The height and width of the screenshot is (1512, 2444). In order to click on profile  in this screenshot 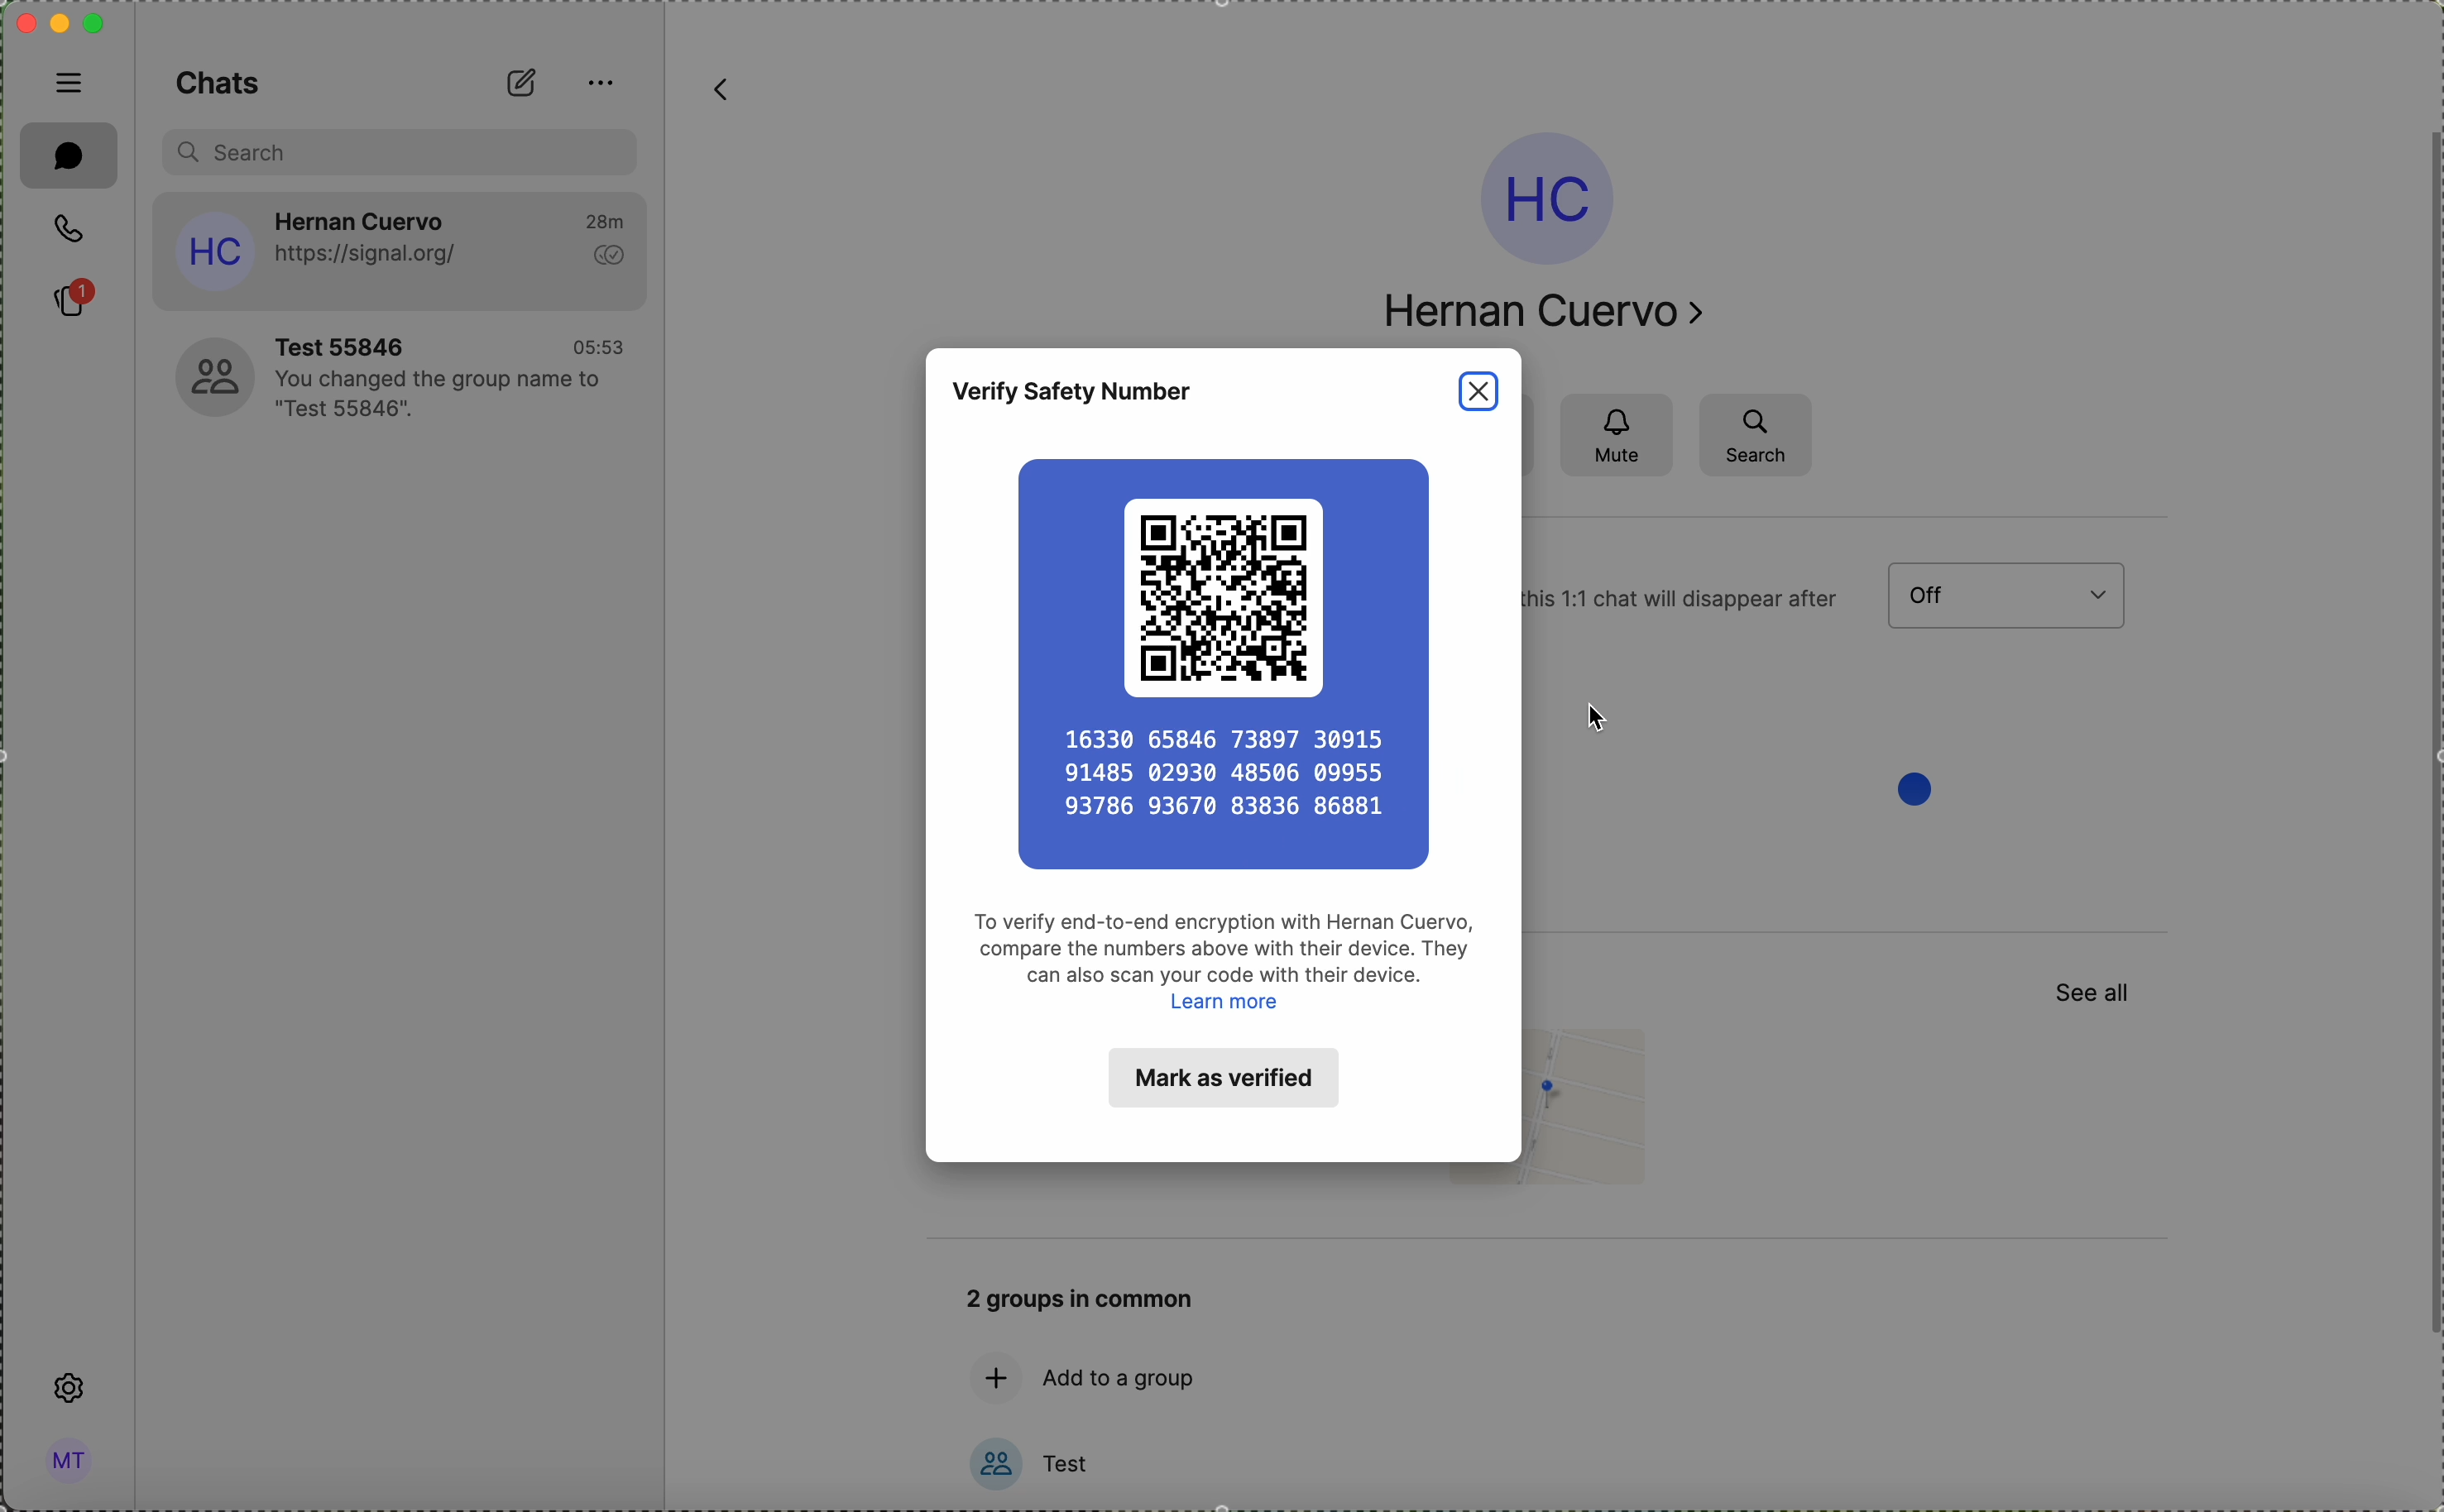, I will do `click(1542, 199)`.